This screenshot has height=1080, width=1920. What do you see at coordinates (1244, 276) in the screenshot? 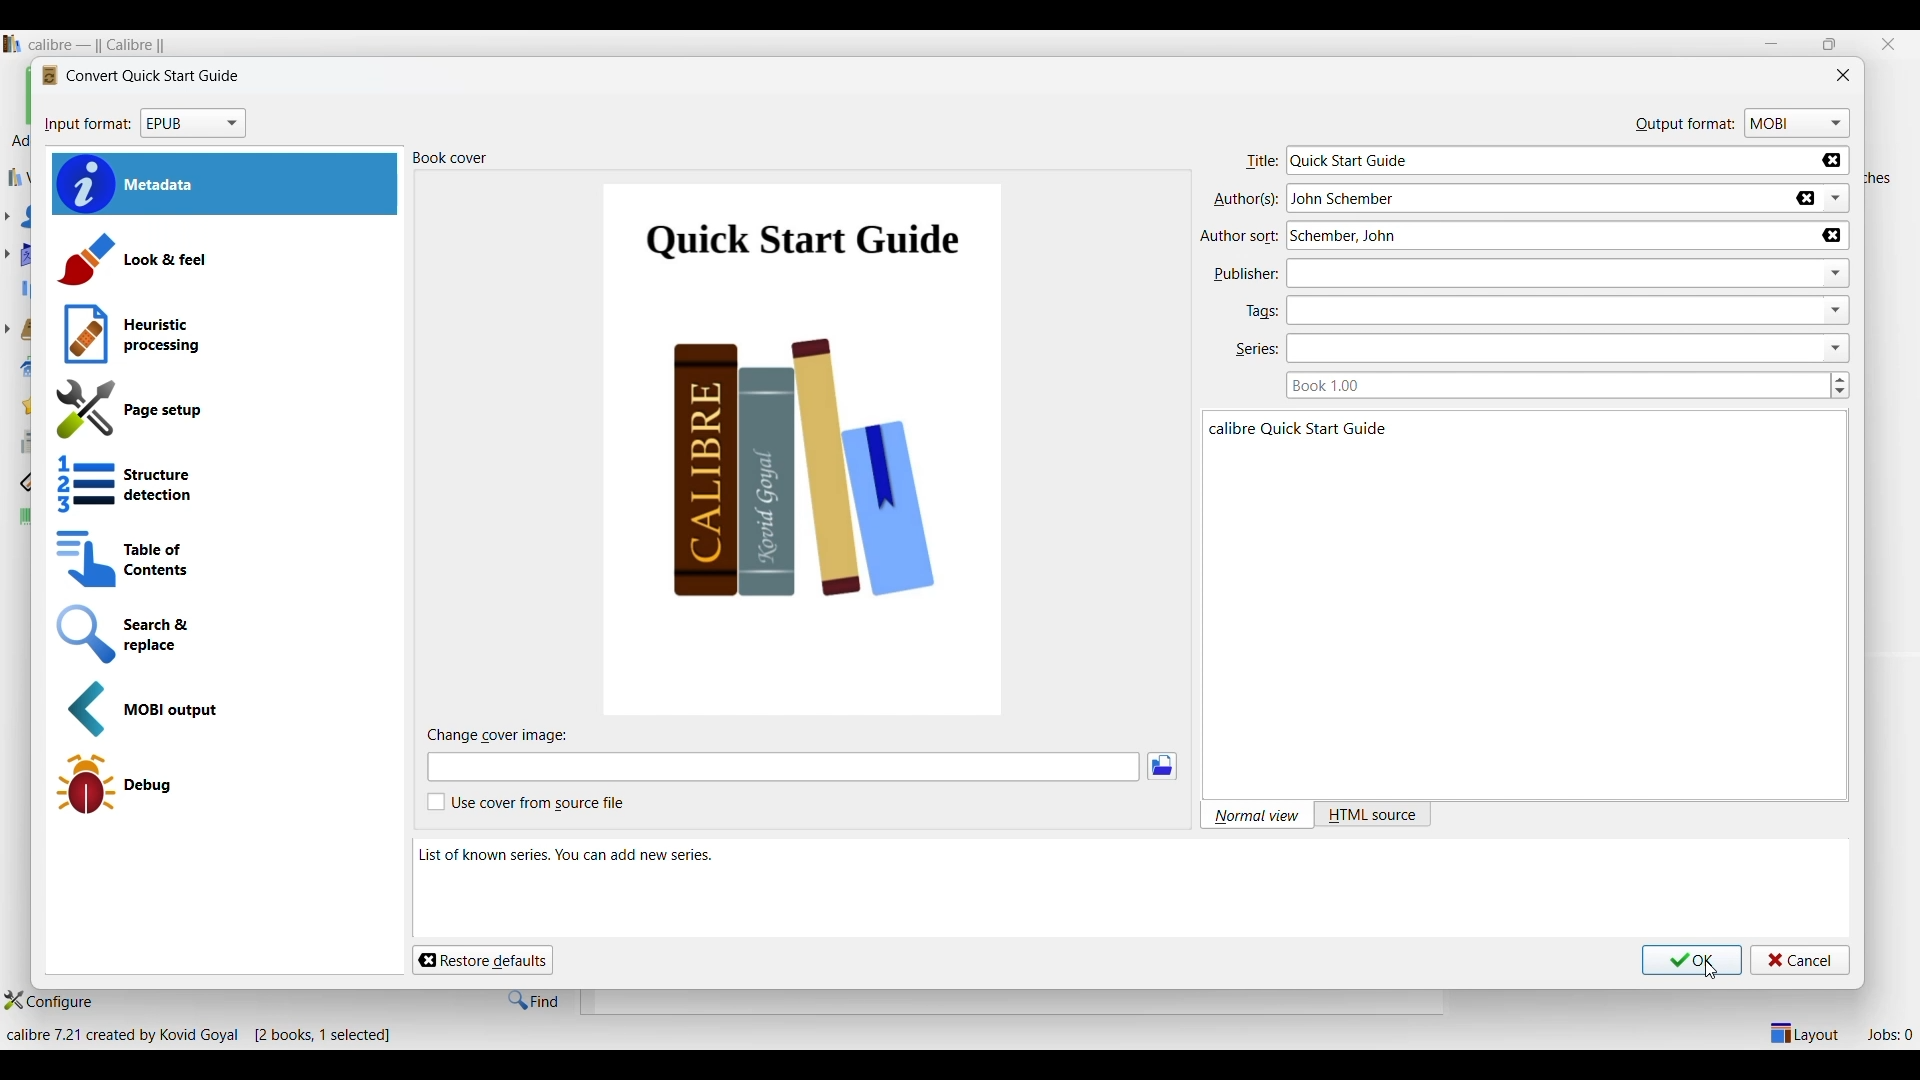
I see `publisher` at bounding box center [1244, 276].